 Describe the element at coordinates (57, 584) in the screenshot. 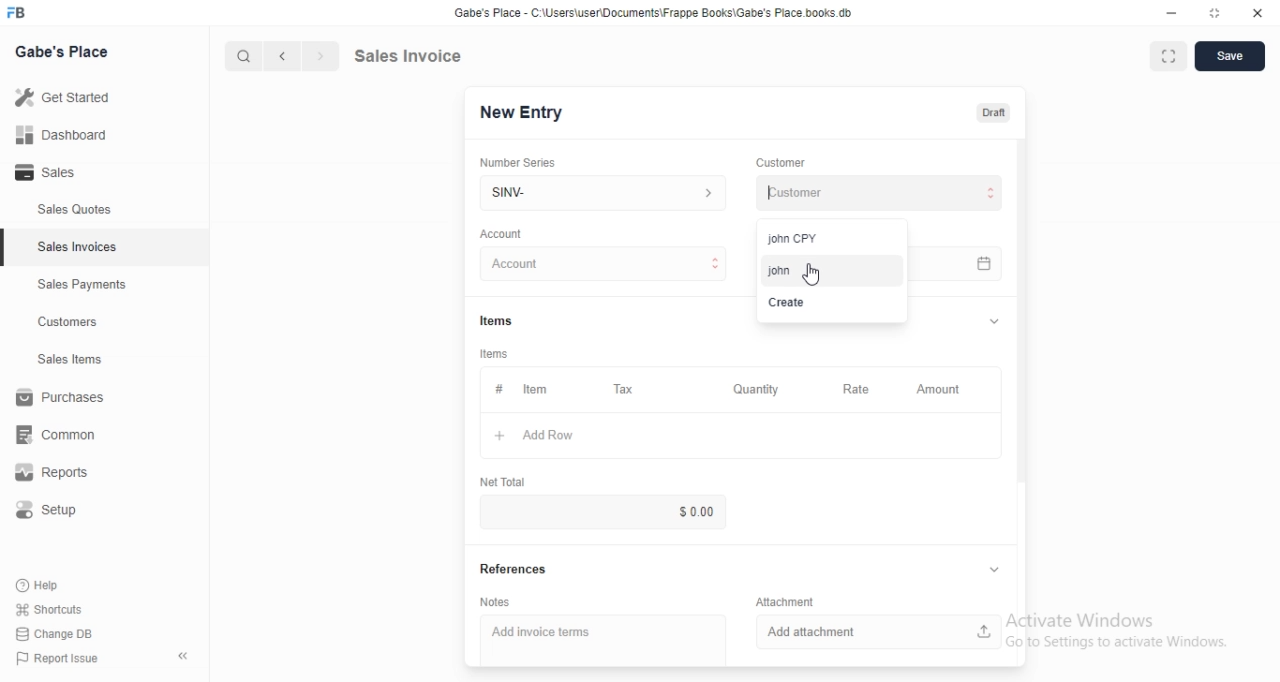

I see `Help` at that location.